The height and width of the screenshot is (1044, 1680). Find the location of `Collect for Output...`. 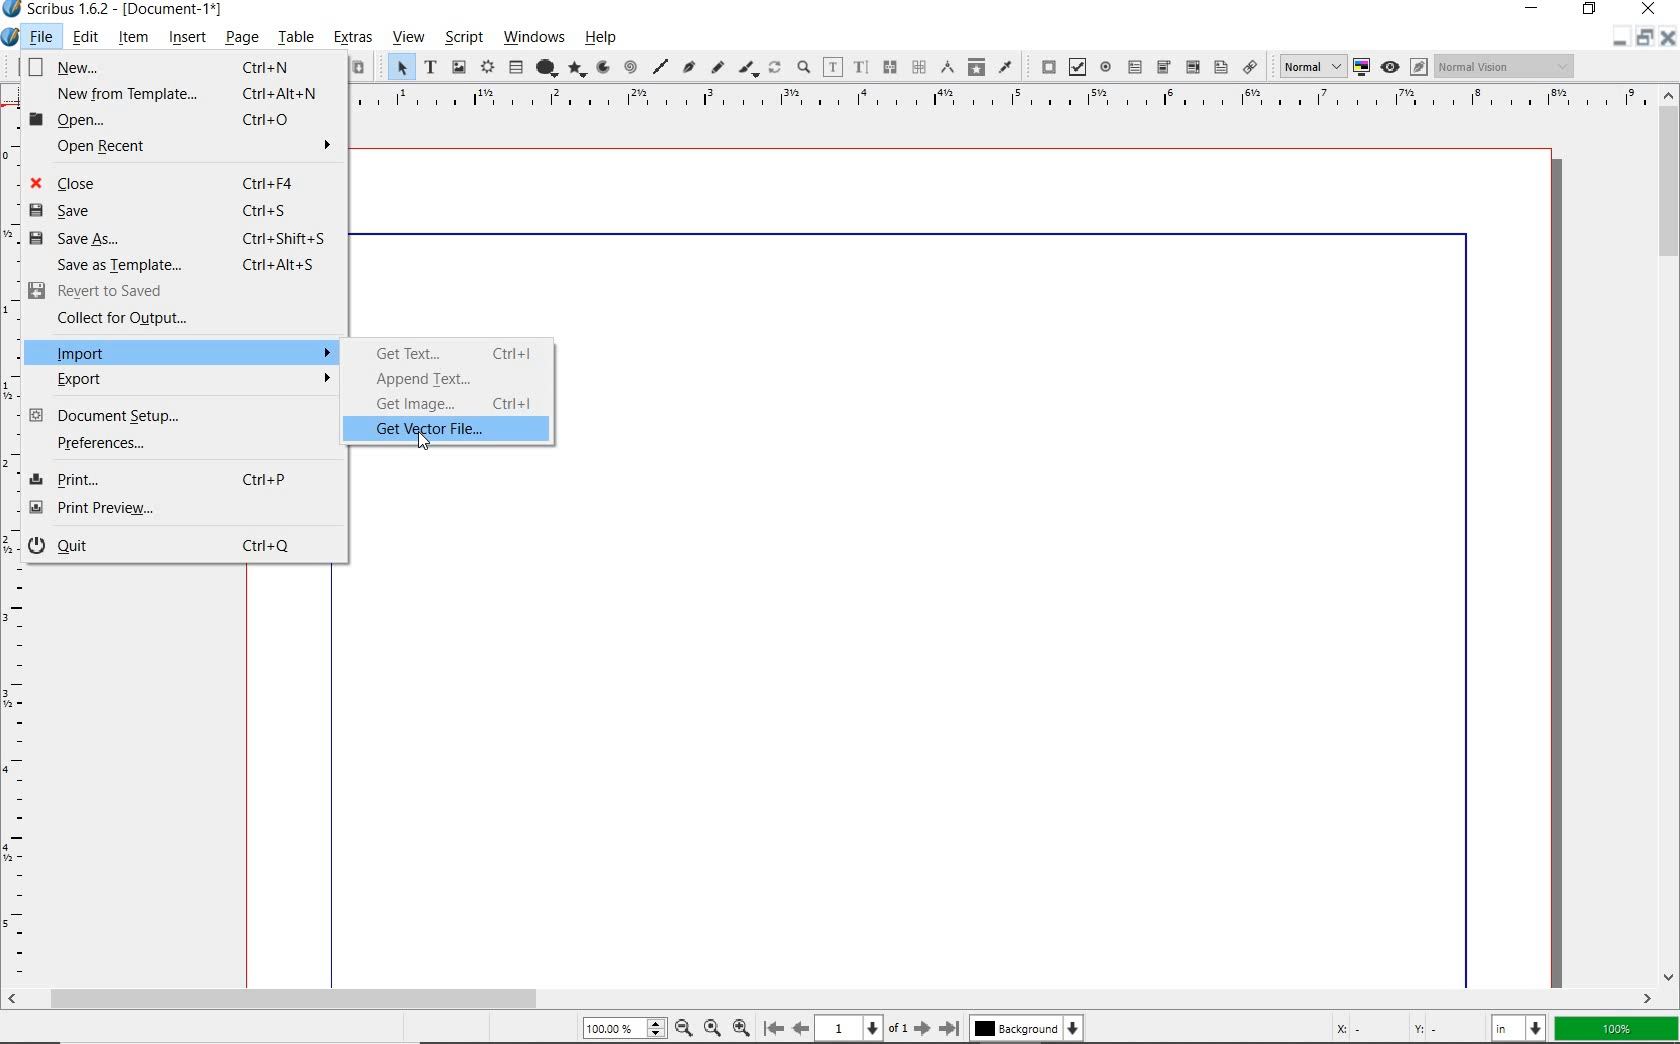

Collect for Output... is located at coordinates (188, 319).